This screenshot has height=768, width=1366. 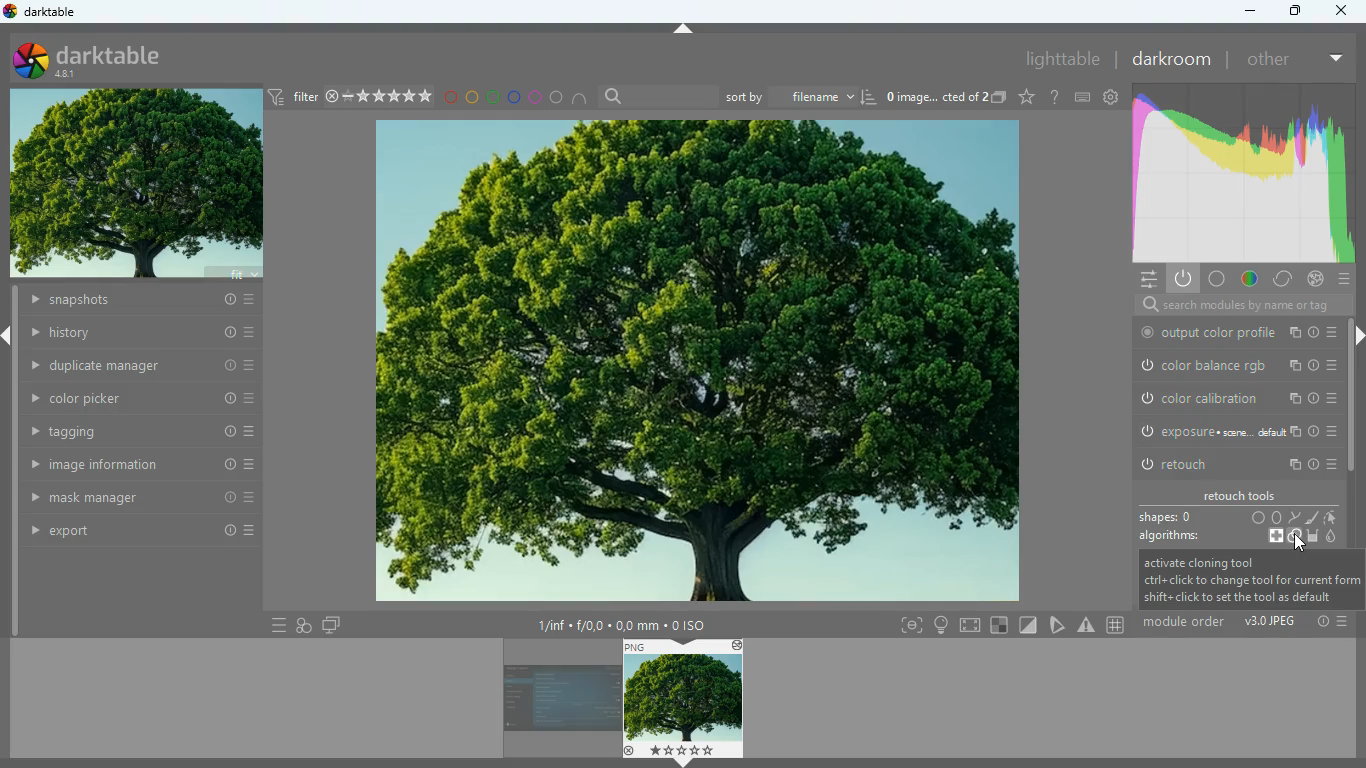 I want to click on shapes, so click(x=1240, y=517).